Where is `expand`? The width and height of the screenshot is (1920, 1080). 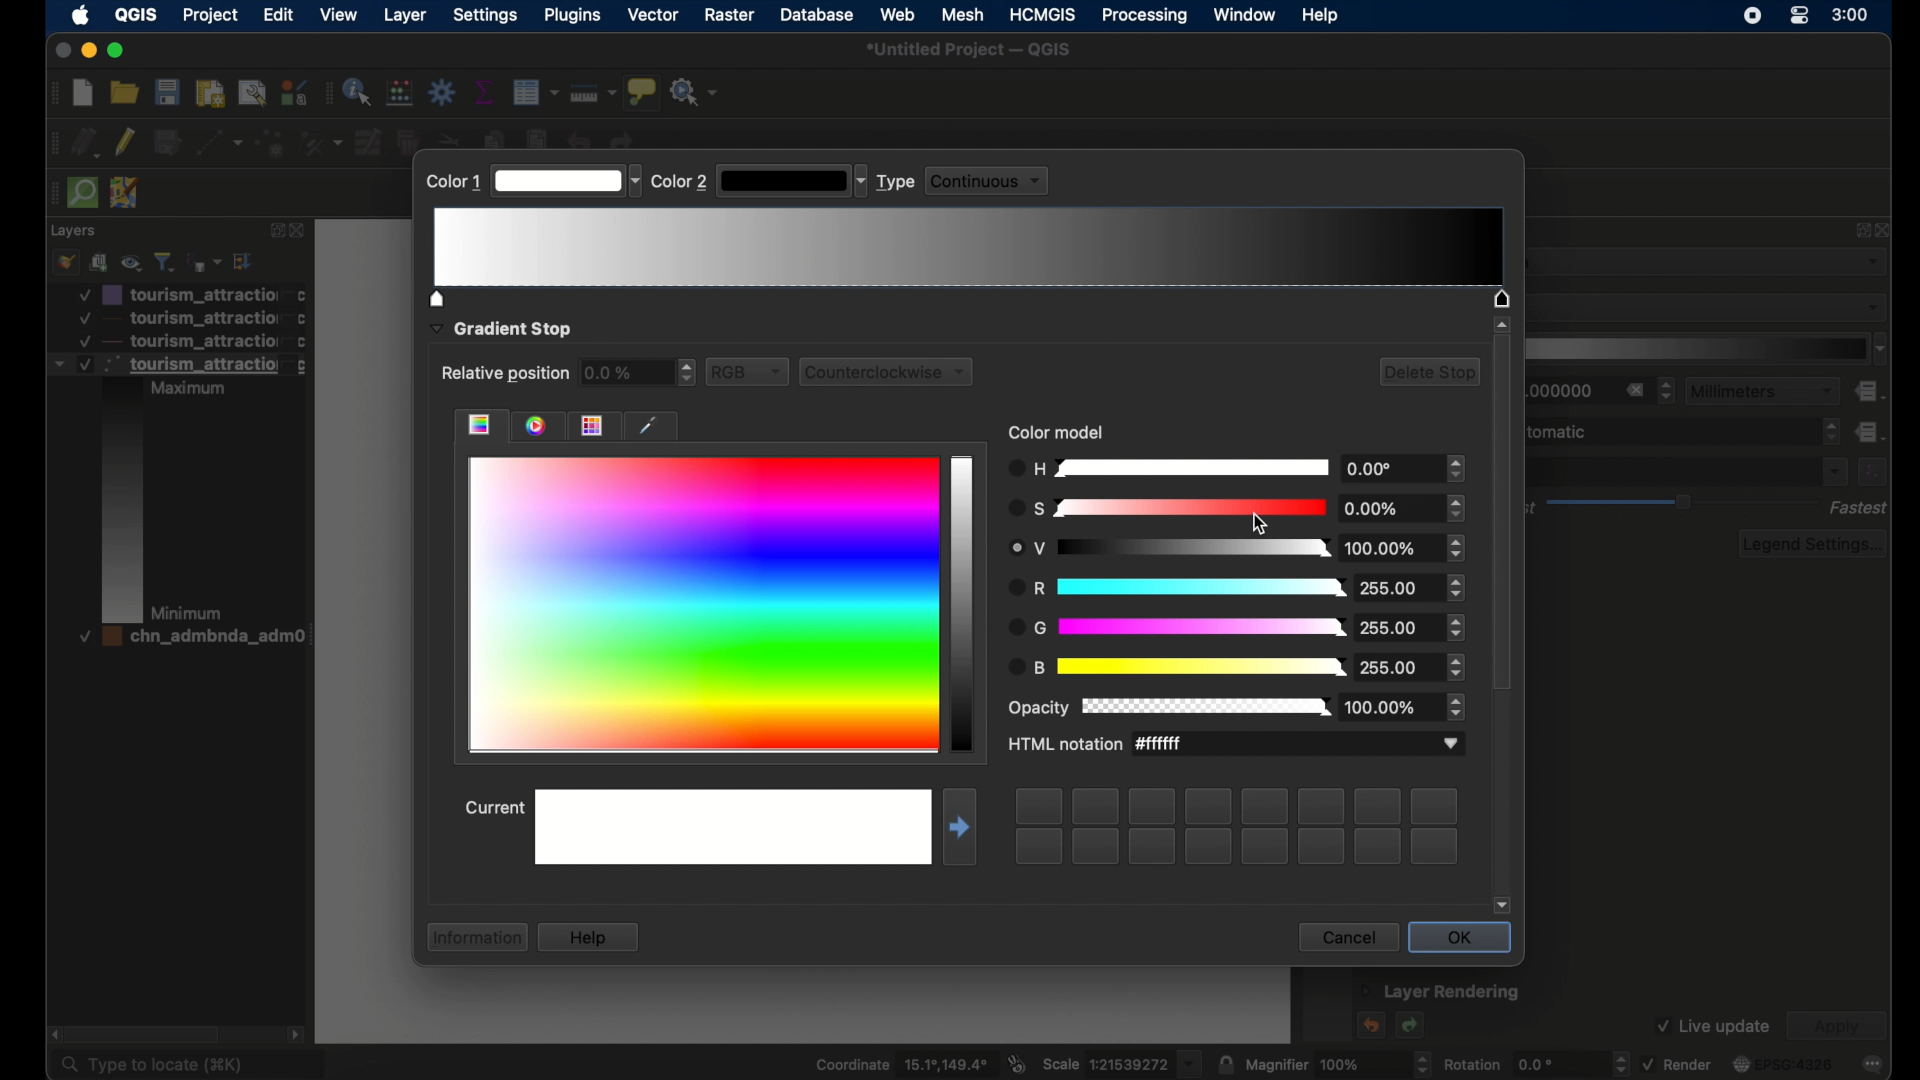
expand is located at coordinates (273, 231).